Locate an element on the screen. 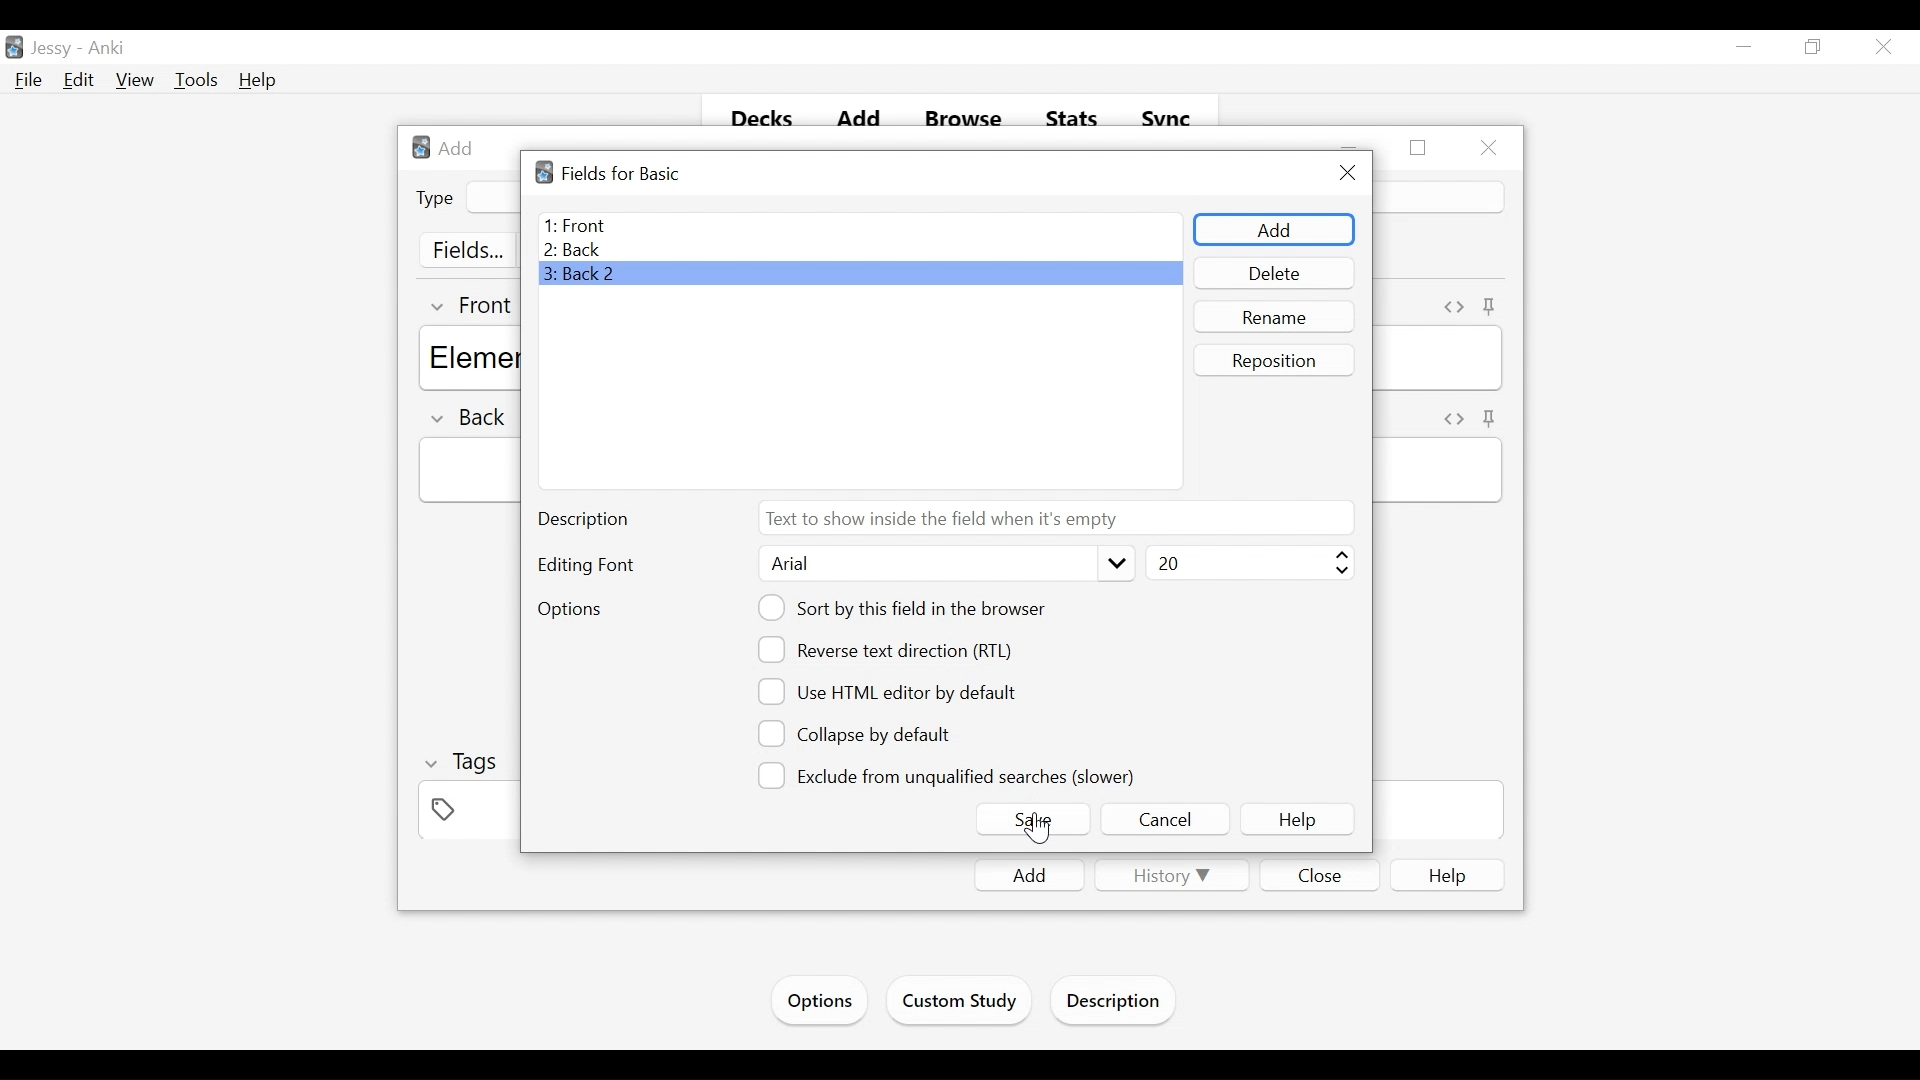 The height and width of the screenshot is (1080, 1920). Browse is located at coordinates (967, 120).